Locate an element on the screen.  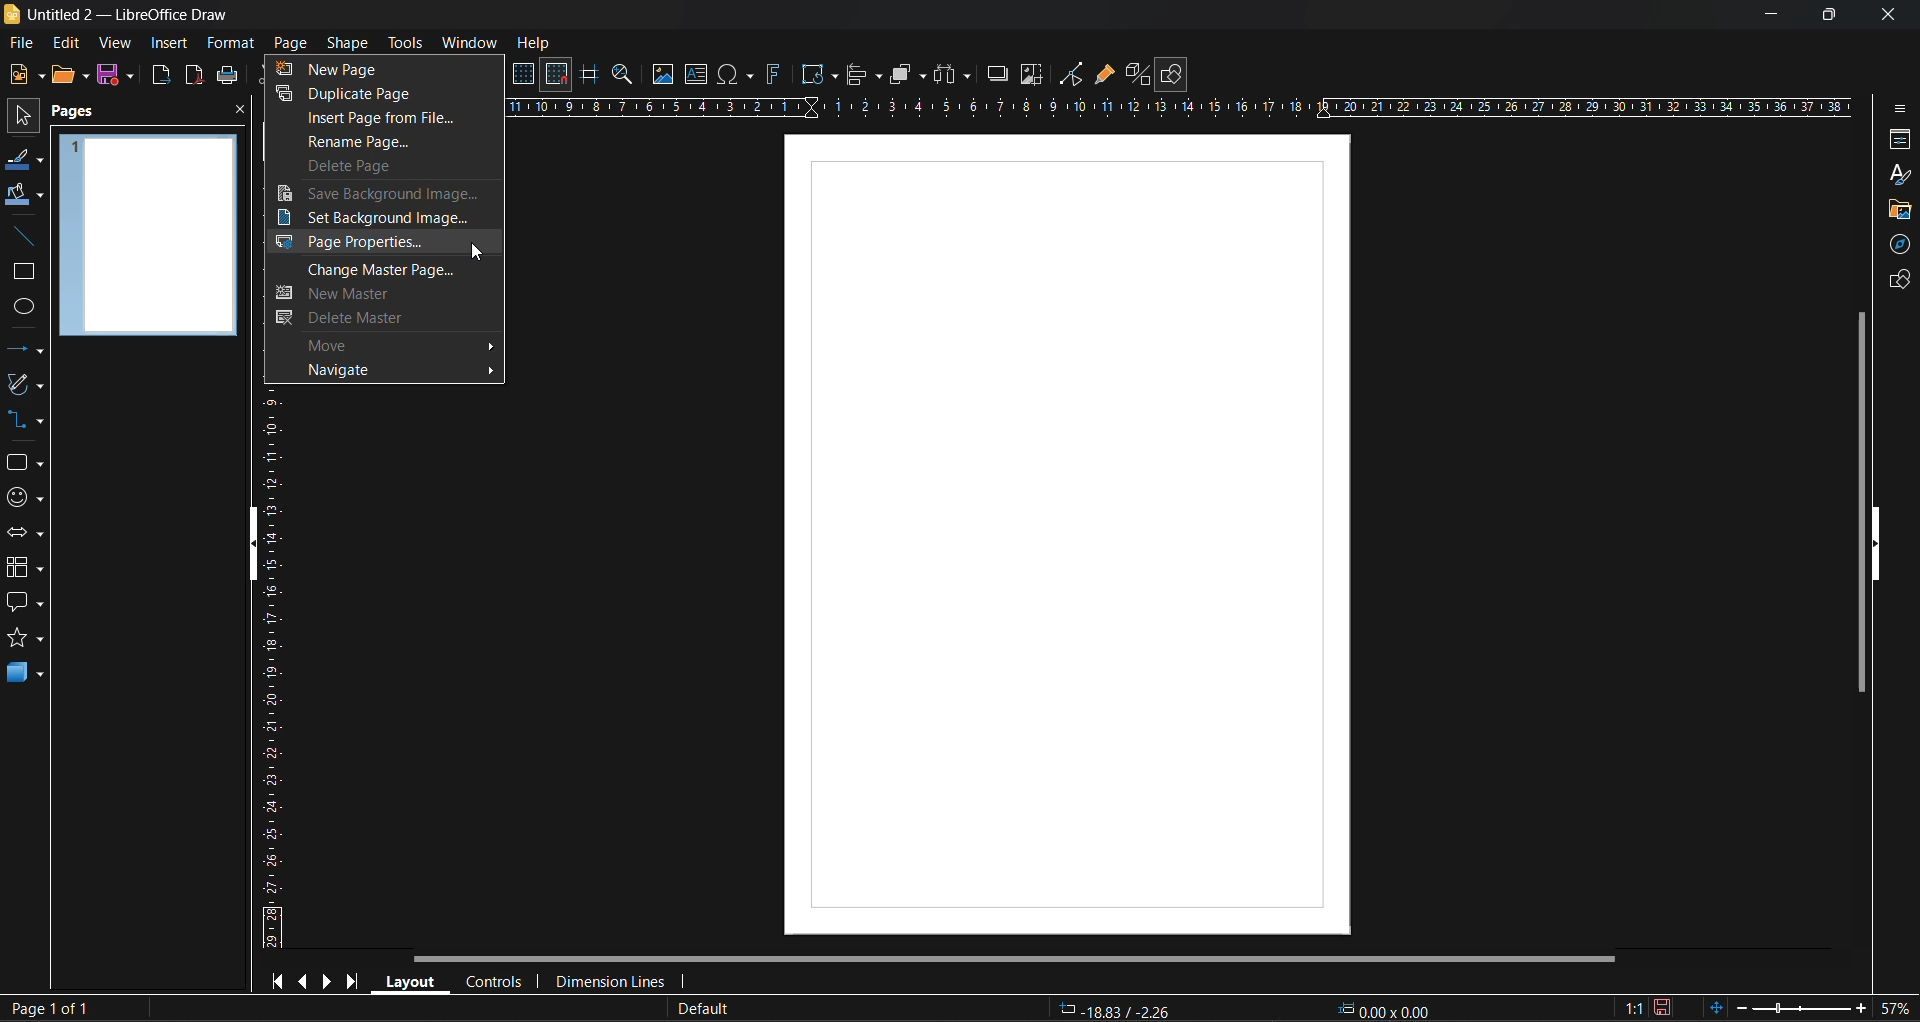
align objects is located at coordinates (863, 77).